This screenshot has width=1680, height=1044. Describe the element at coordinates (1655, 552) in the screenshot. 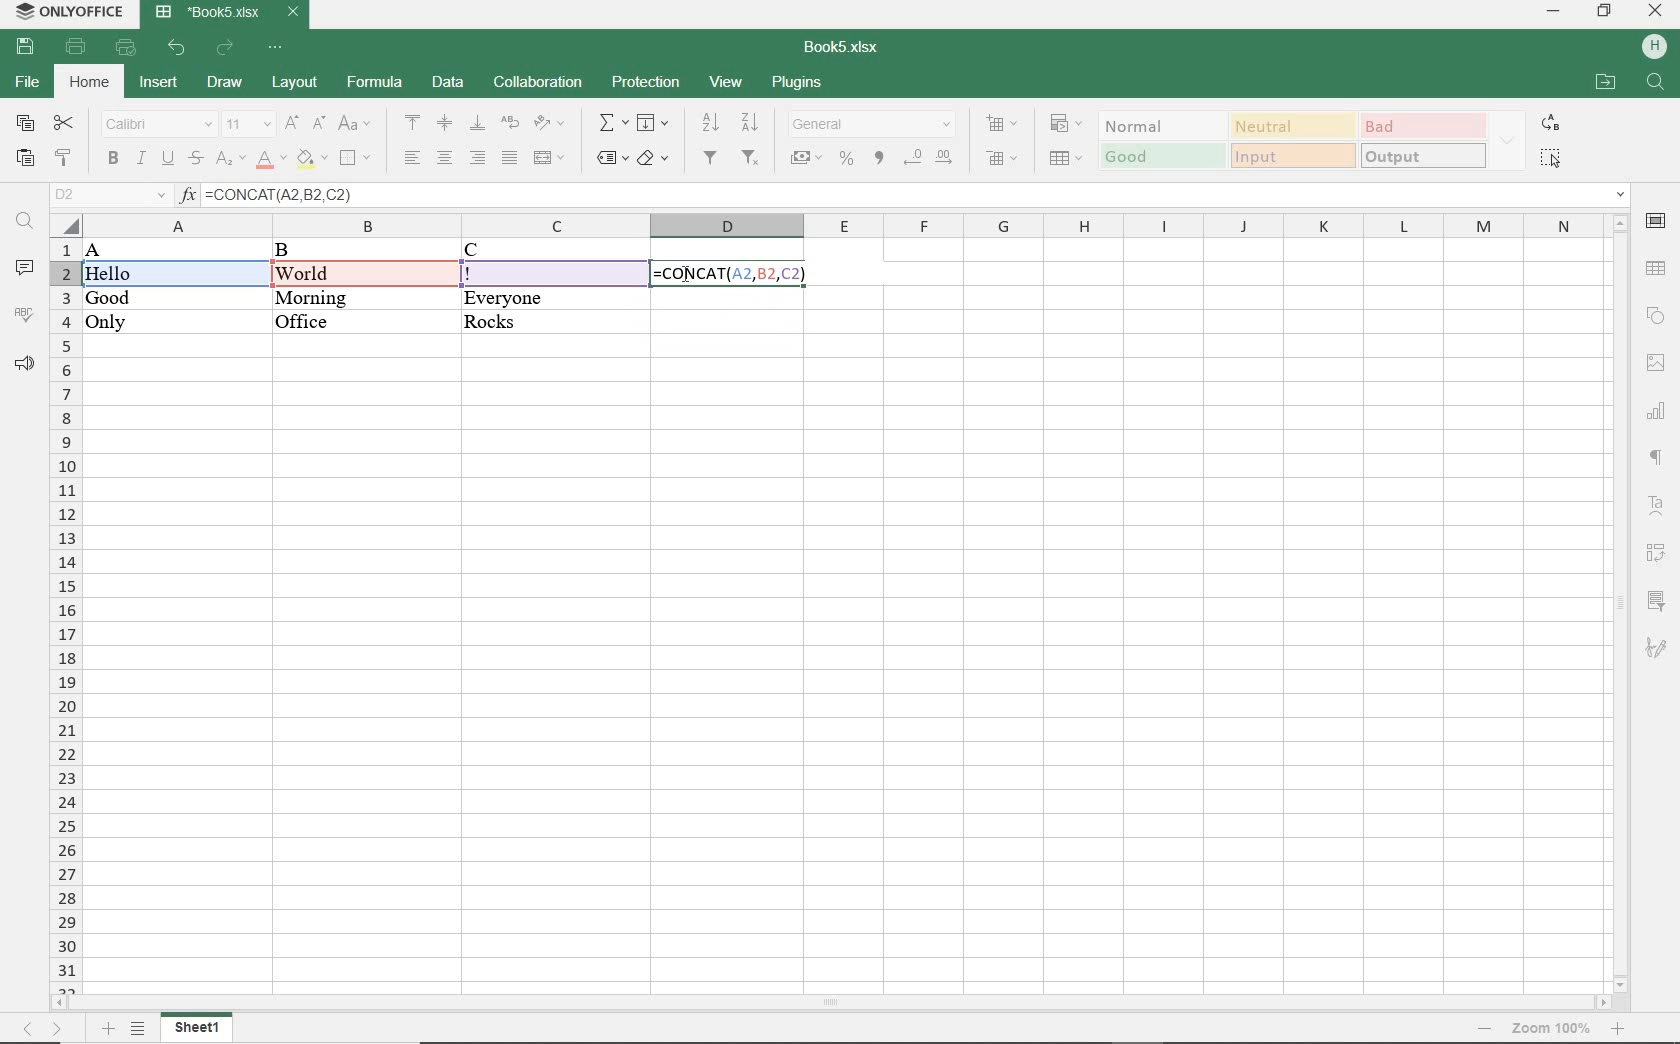

I see `PIVOT TABLE` at that location.